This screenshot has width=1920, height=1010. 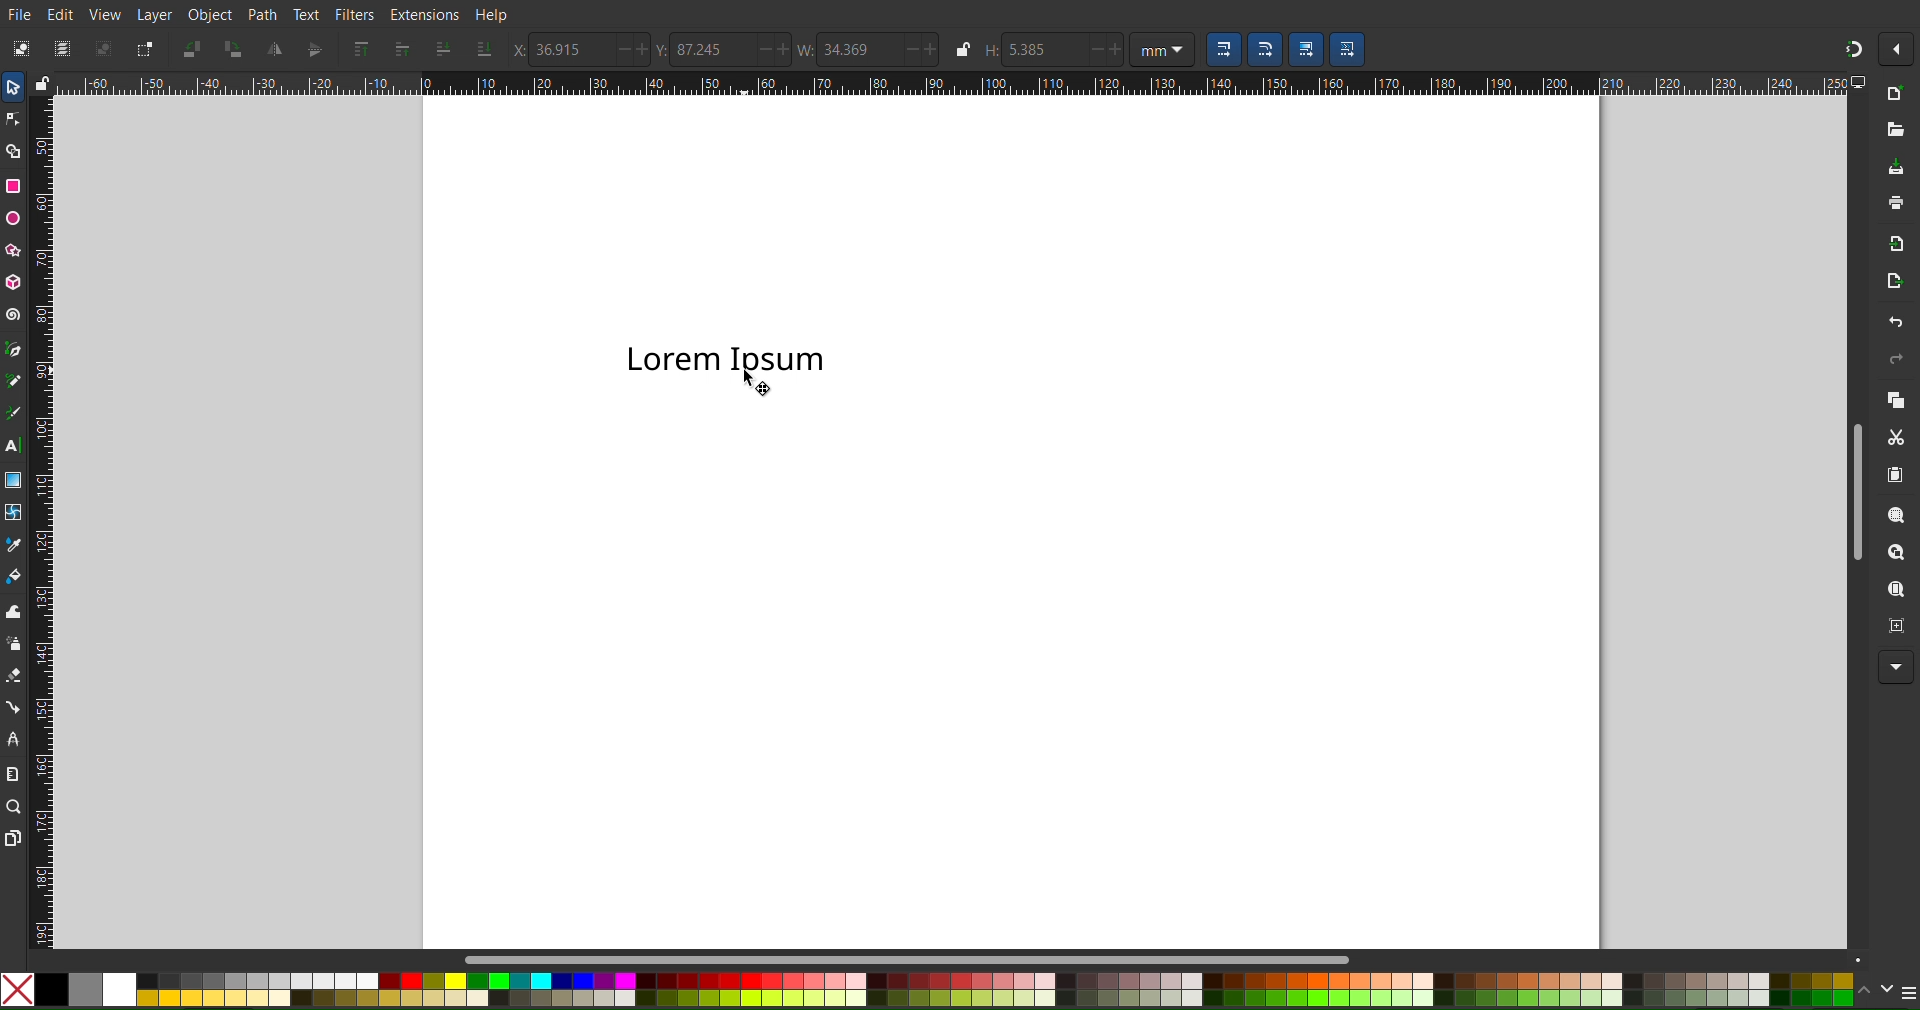 I want to click on Zoom Centre Page, so click(x=1888, y=628).